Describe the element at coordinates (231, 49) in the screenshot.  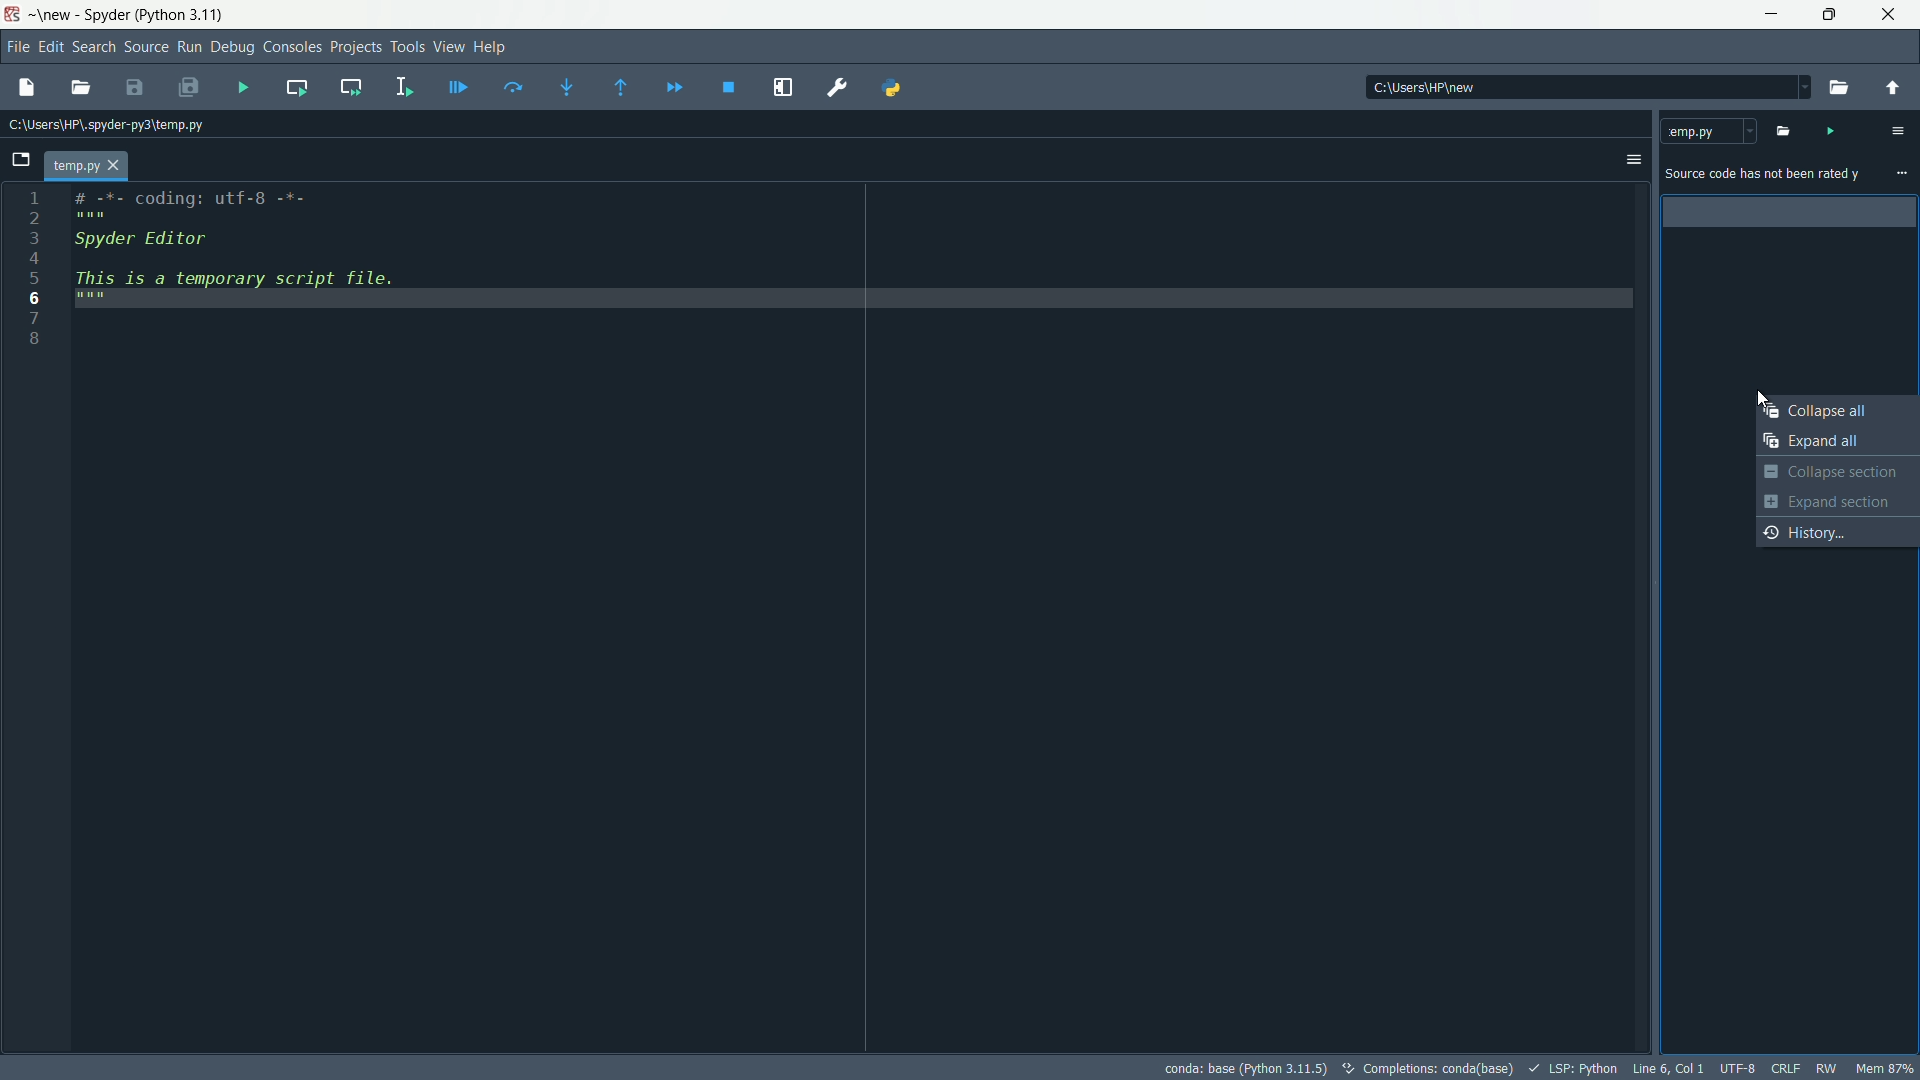
I see `debug menu` at that location.